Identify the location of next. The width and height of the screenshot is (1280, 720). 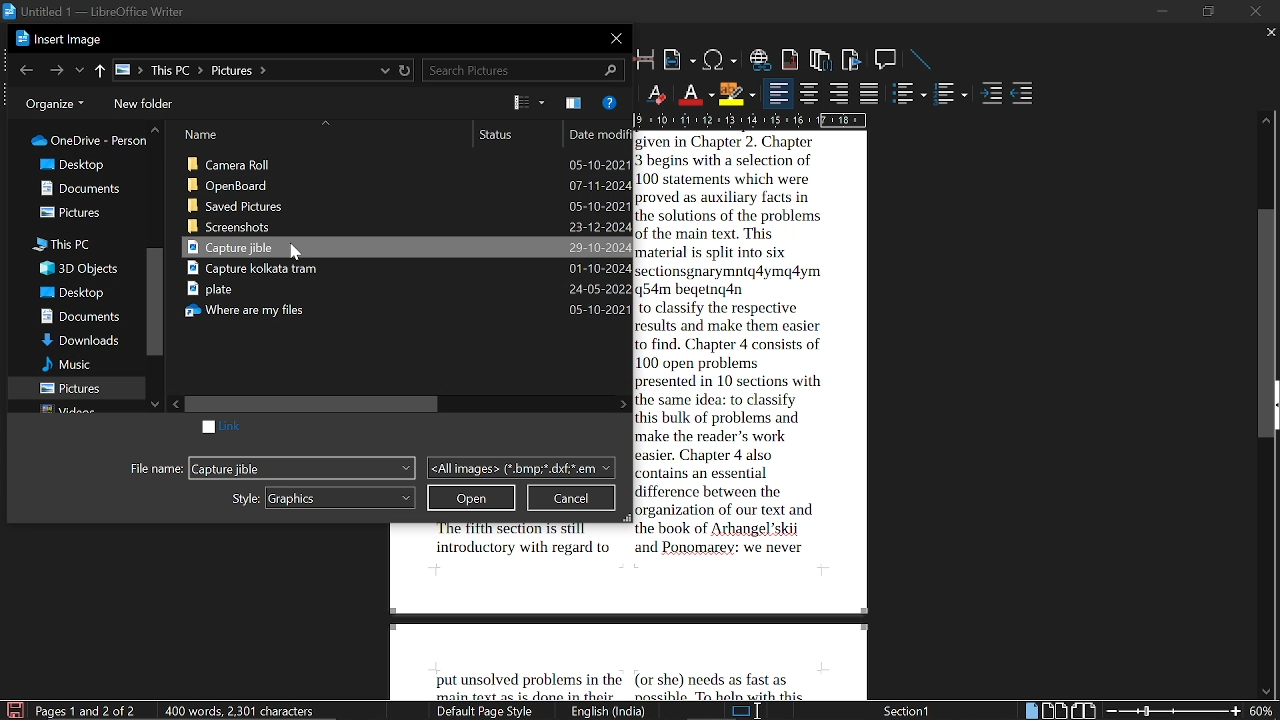
(54, 70).